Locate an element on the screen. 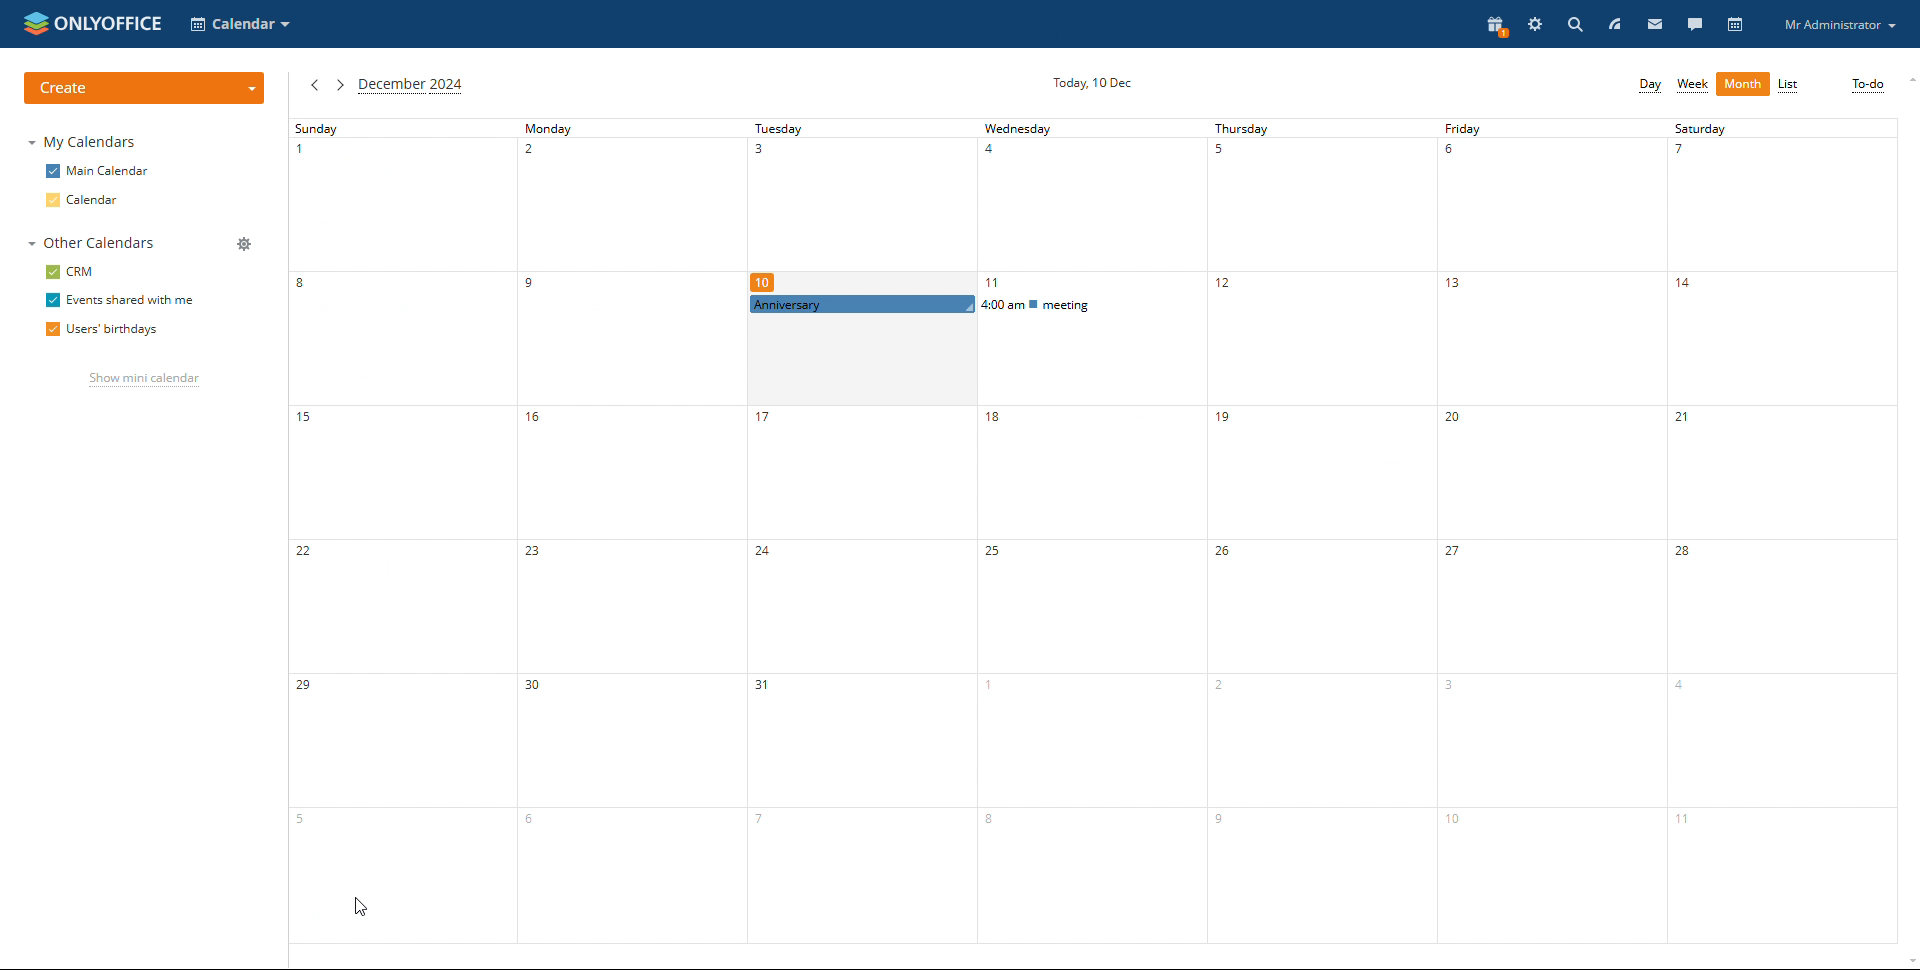 The width and height of the screenshot is (1920, 970). settings is located at coordinates (1536, 24).